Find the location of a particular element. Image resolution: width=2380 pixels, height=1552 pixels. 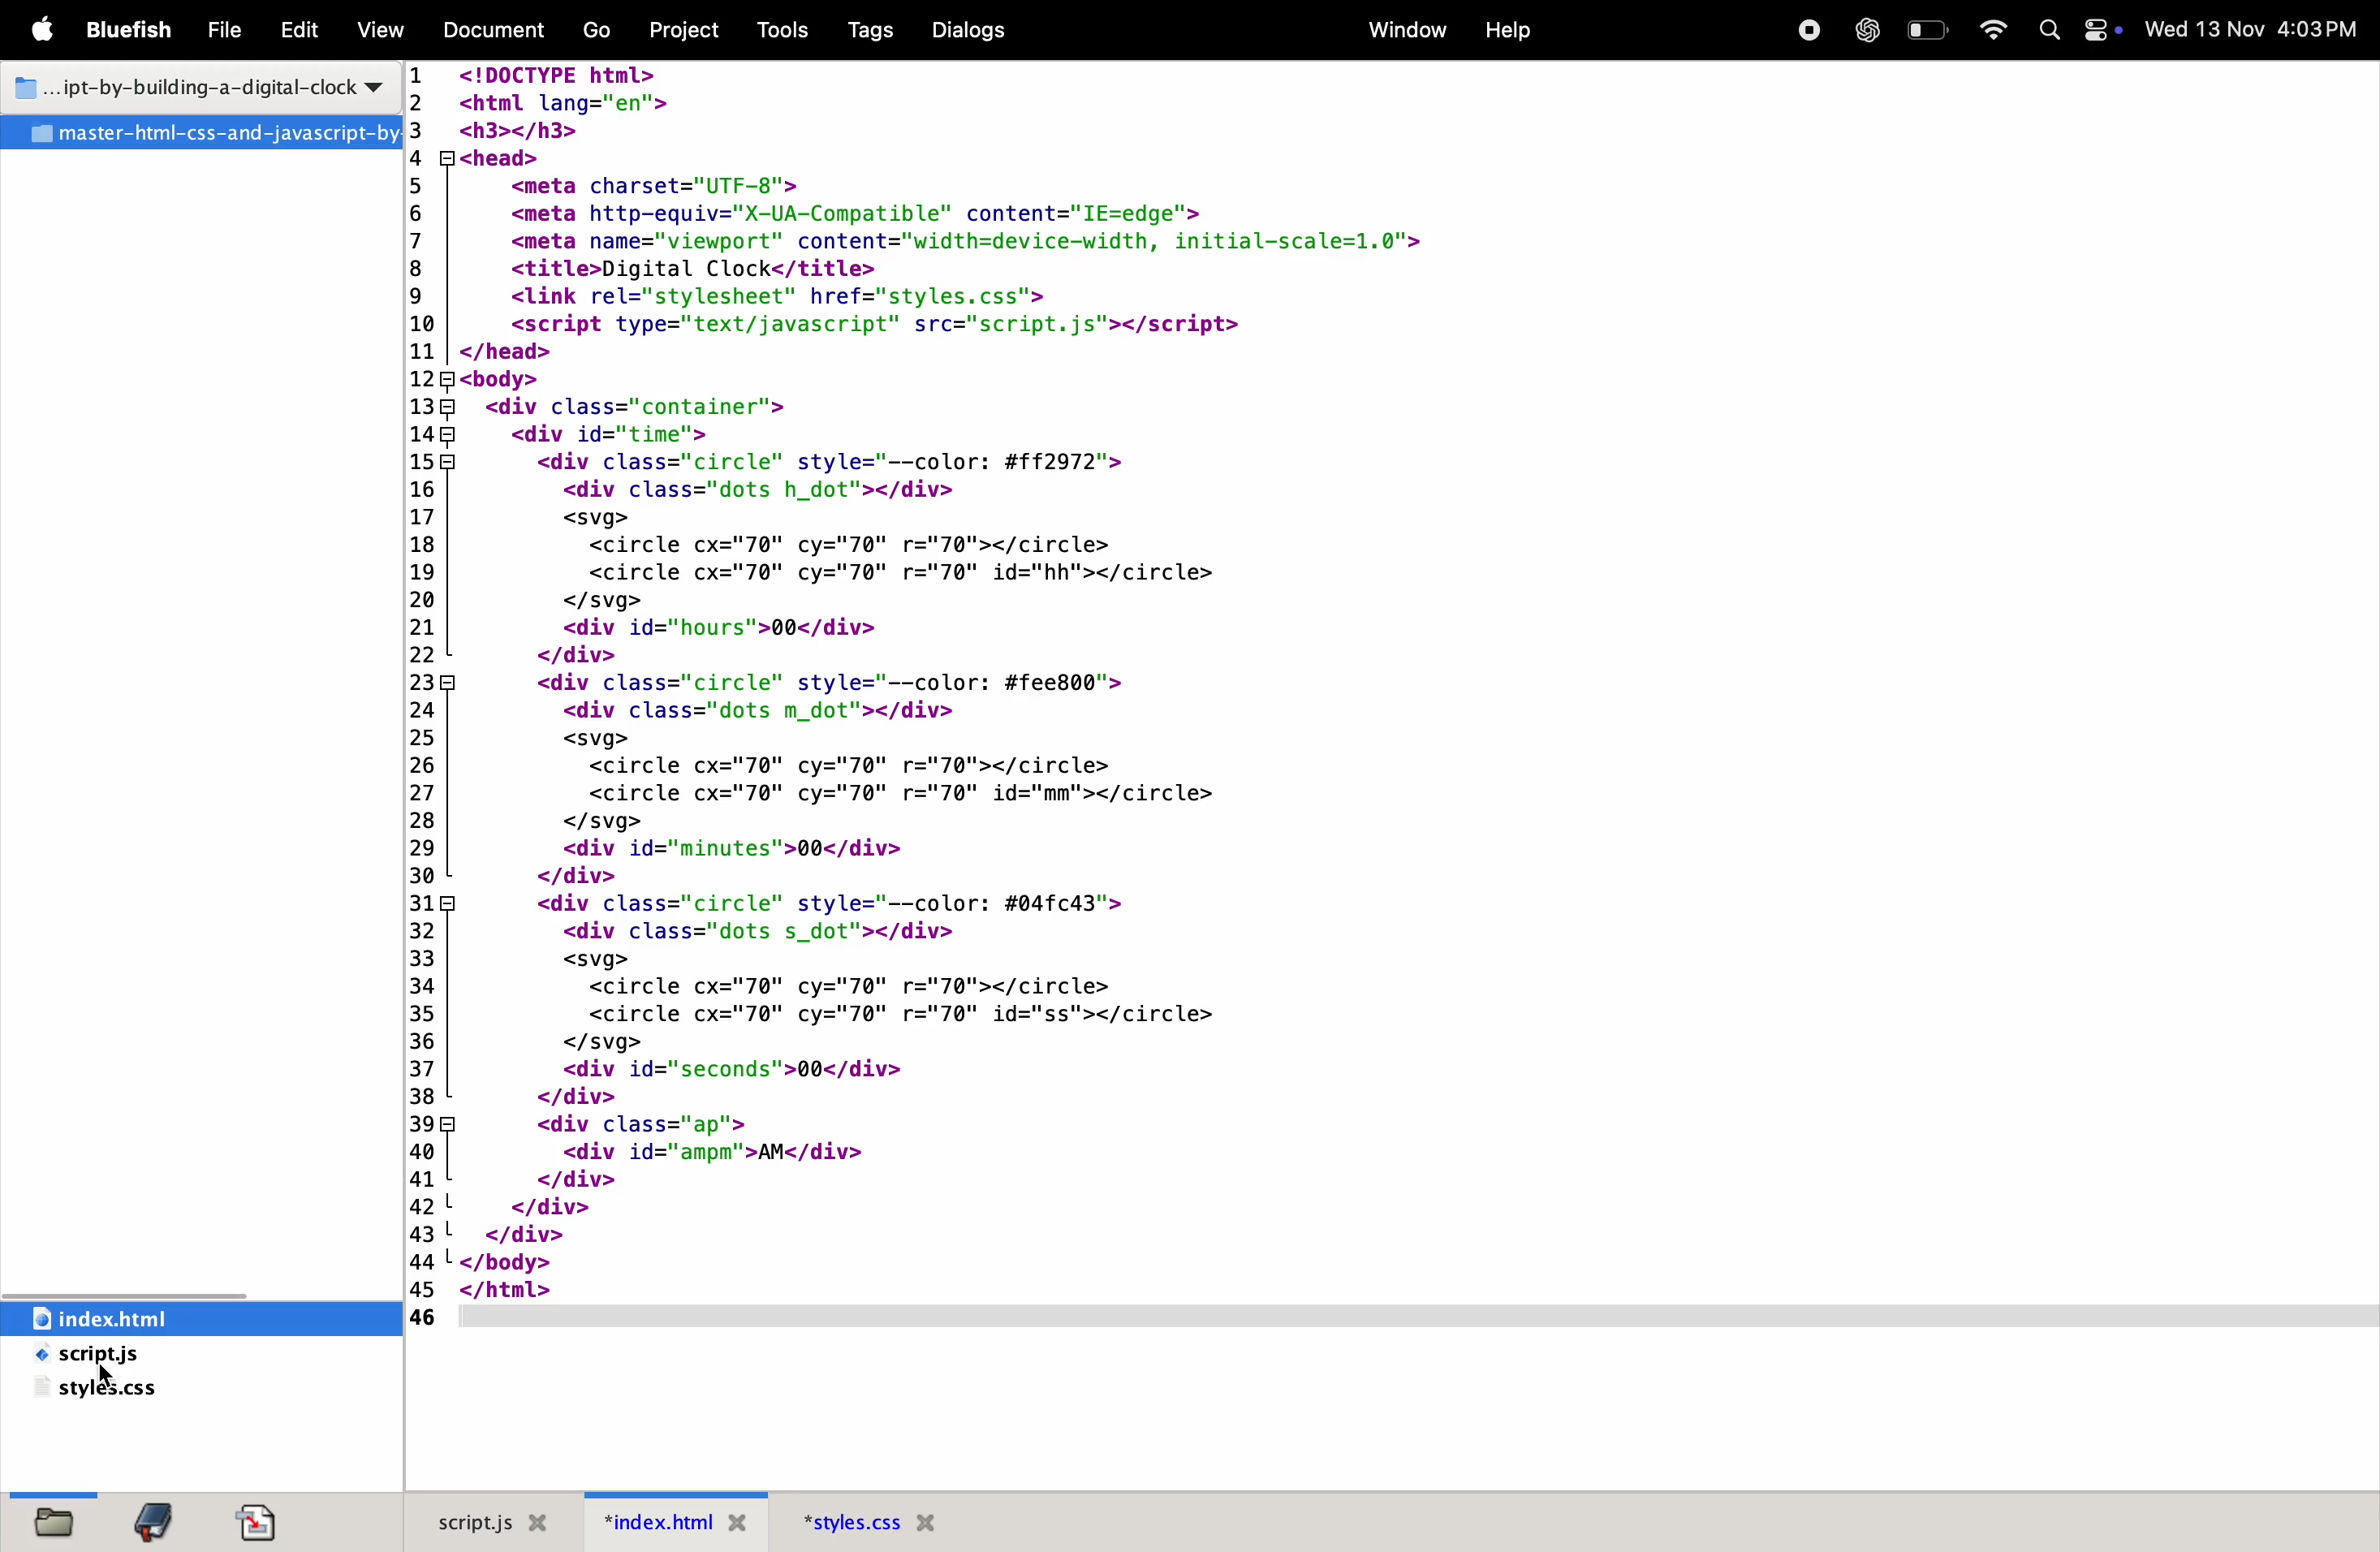

Index.html is located at coordinates (665, 1522).